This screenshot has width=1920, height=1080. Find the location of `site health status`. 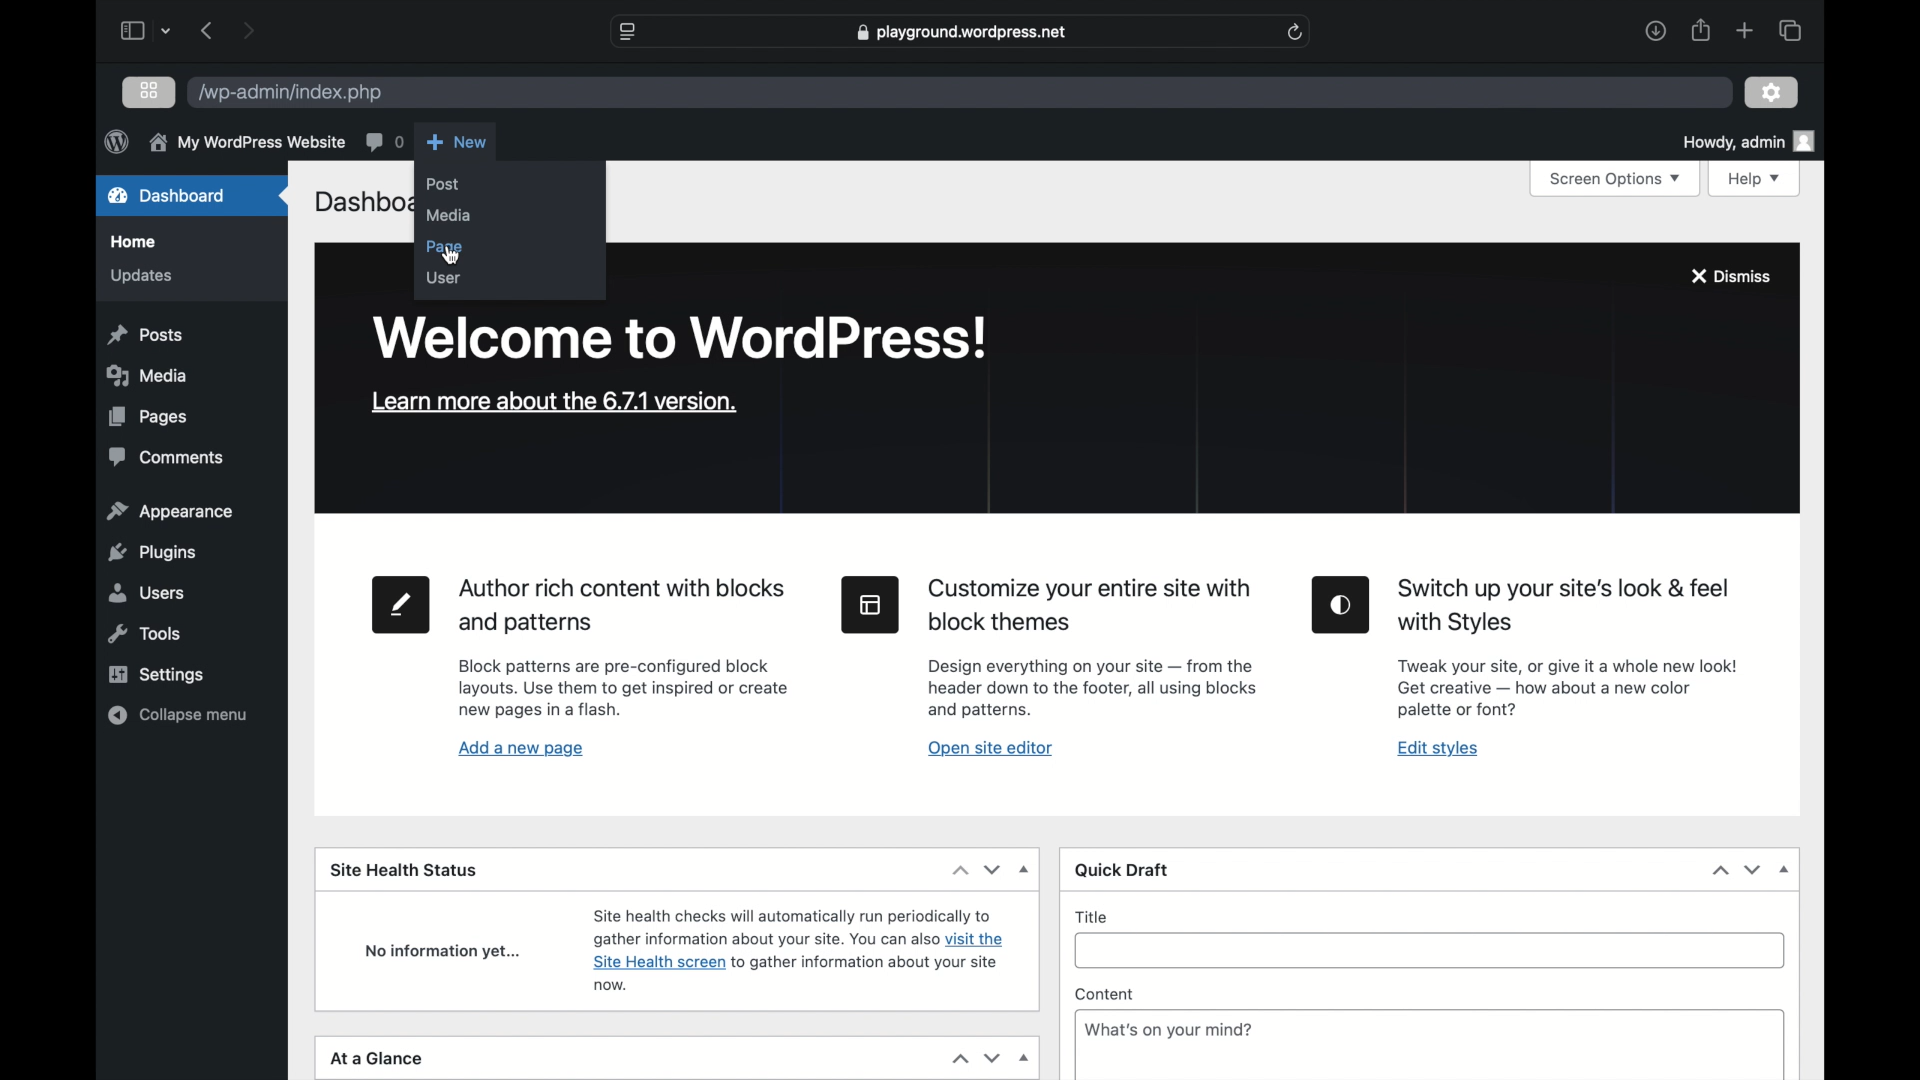

site health status is located at coordinates (404, 871).